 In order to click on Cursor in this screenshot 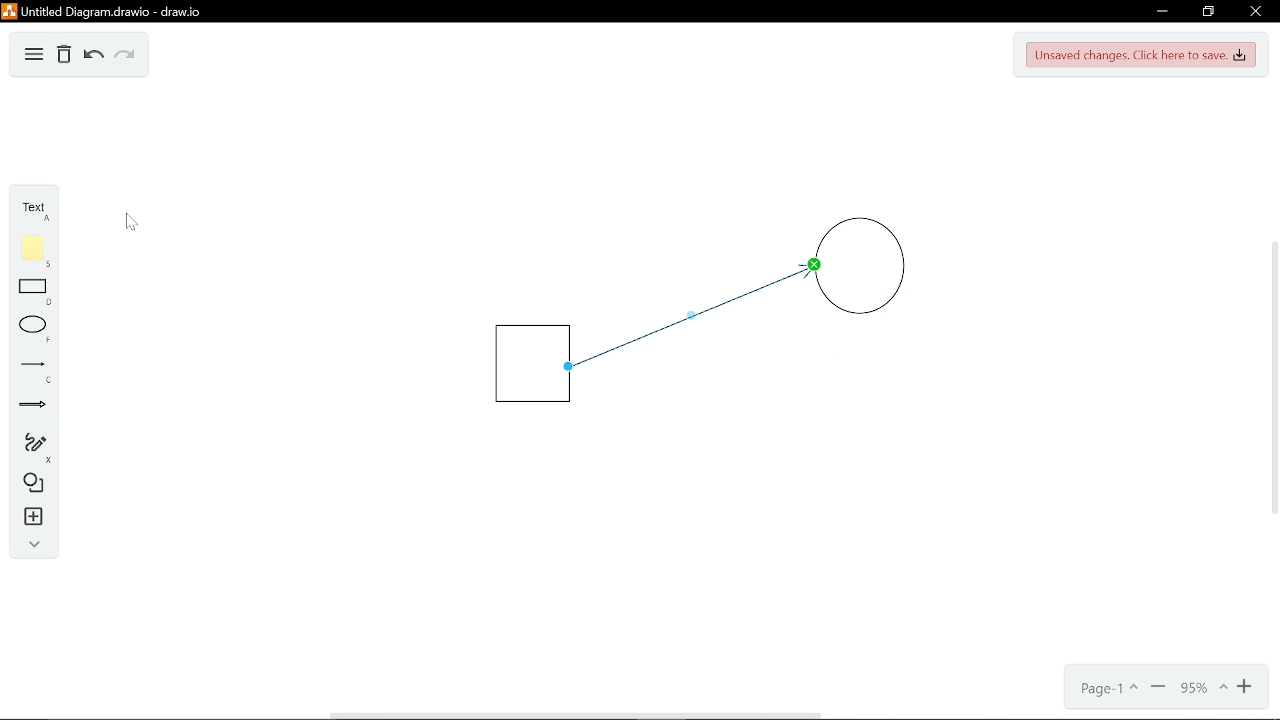, I will do `click(134, 225)`.